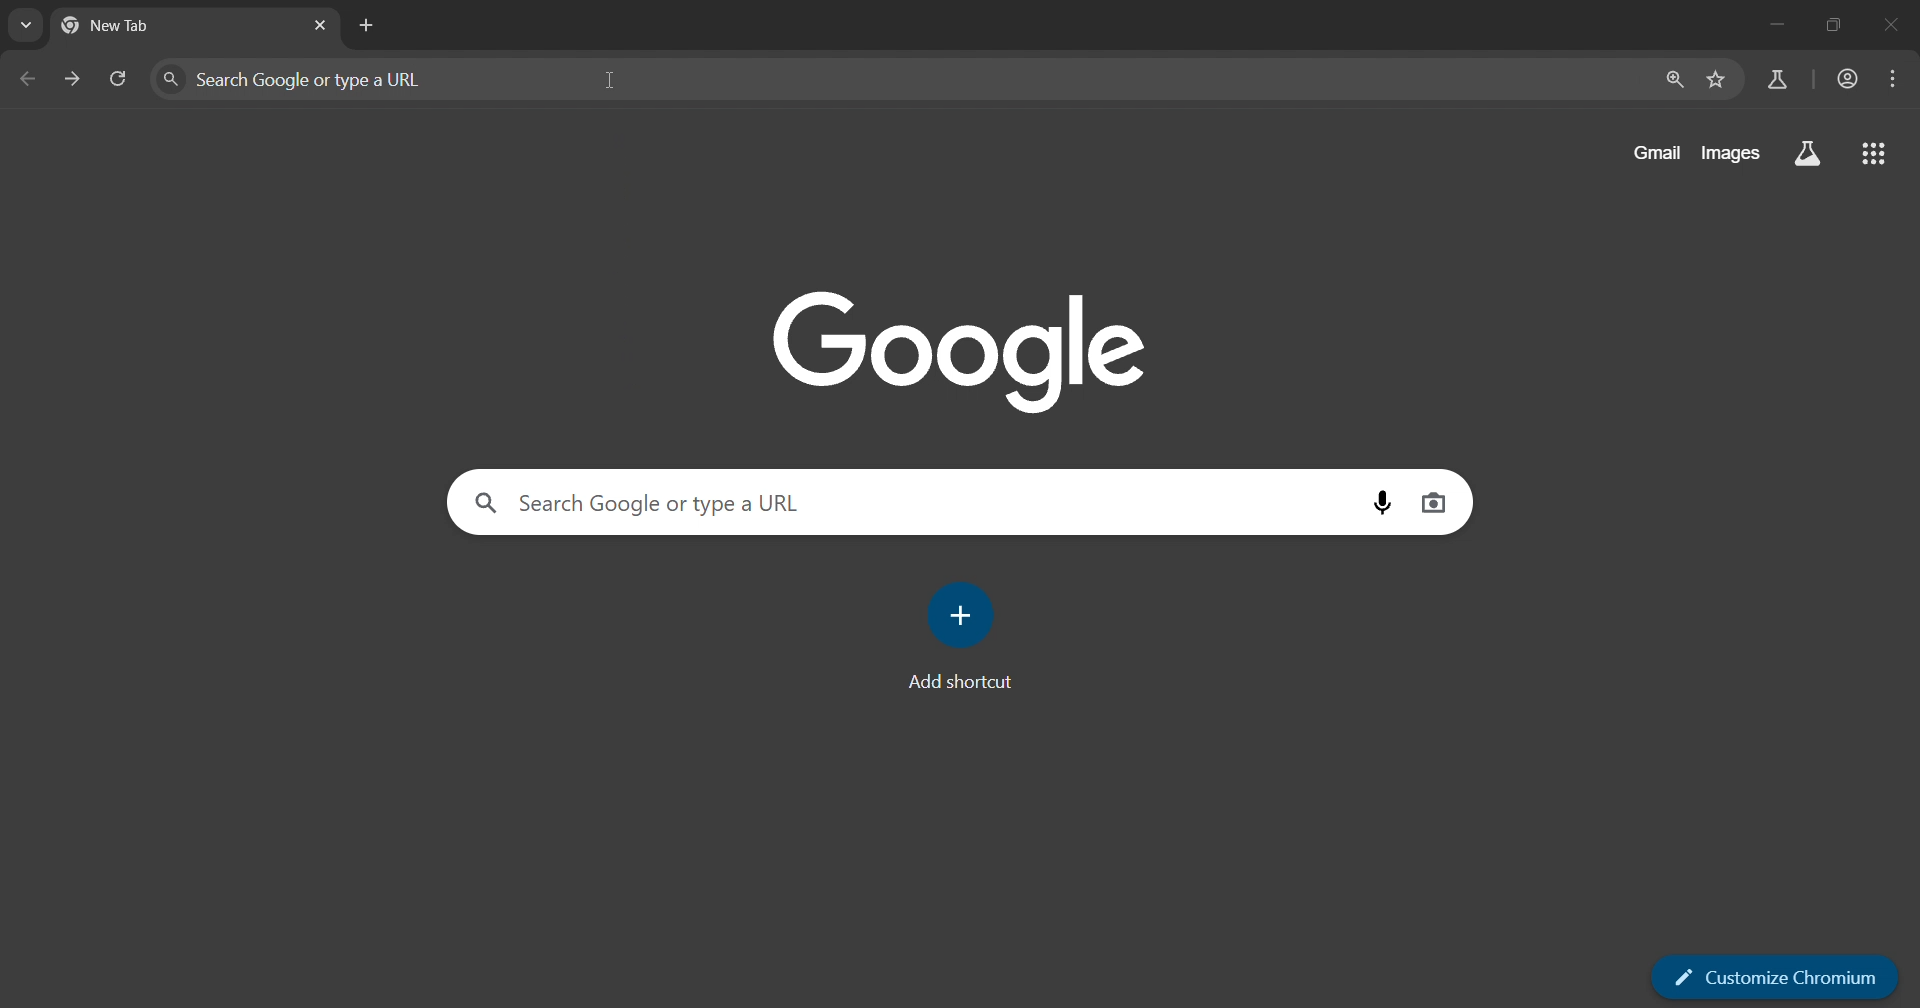 This screenshot has height=1008, width=1920. What do you see at coordinates (1782, 978) in the screenshot?
I see `Customize Chrome` at bounding box center [1782, 978].